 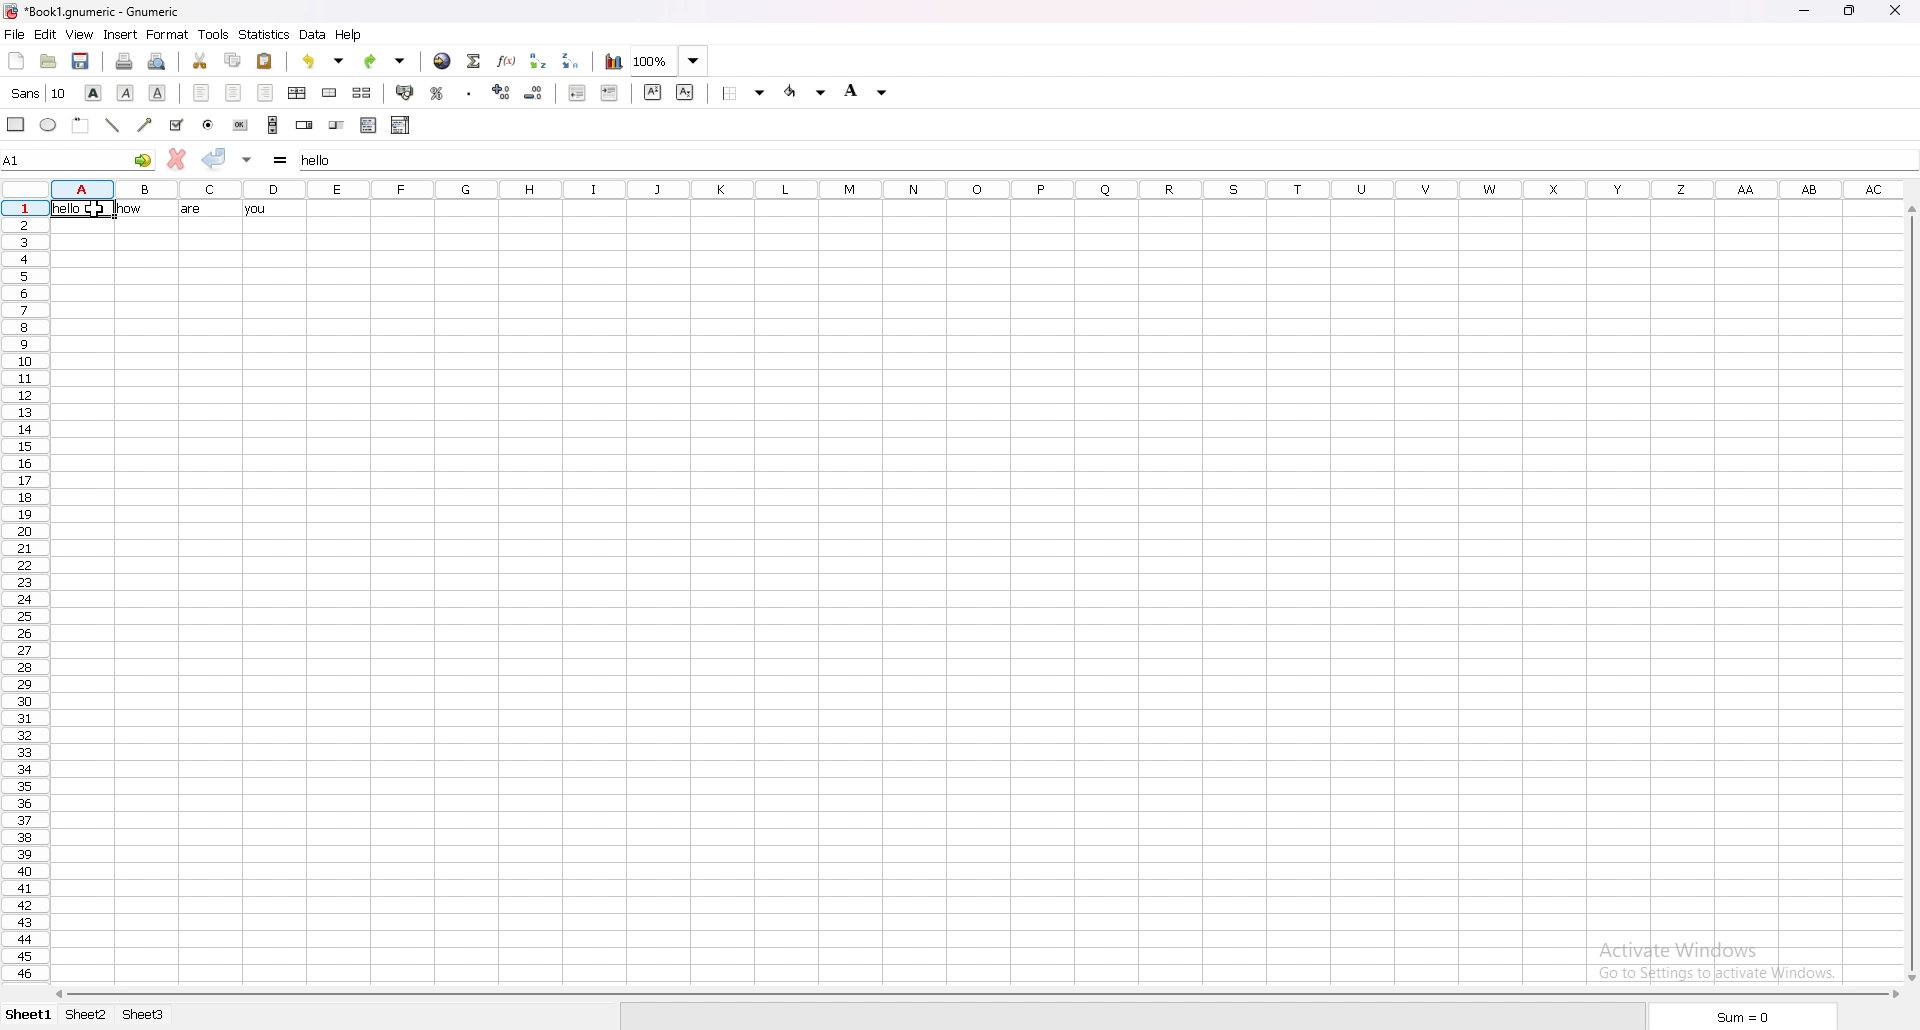 I want to click on sheet 3, so click(x=145, y=1015).